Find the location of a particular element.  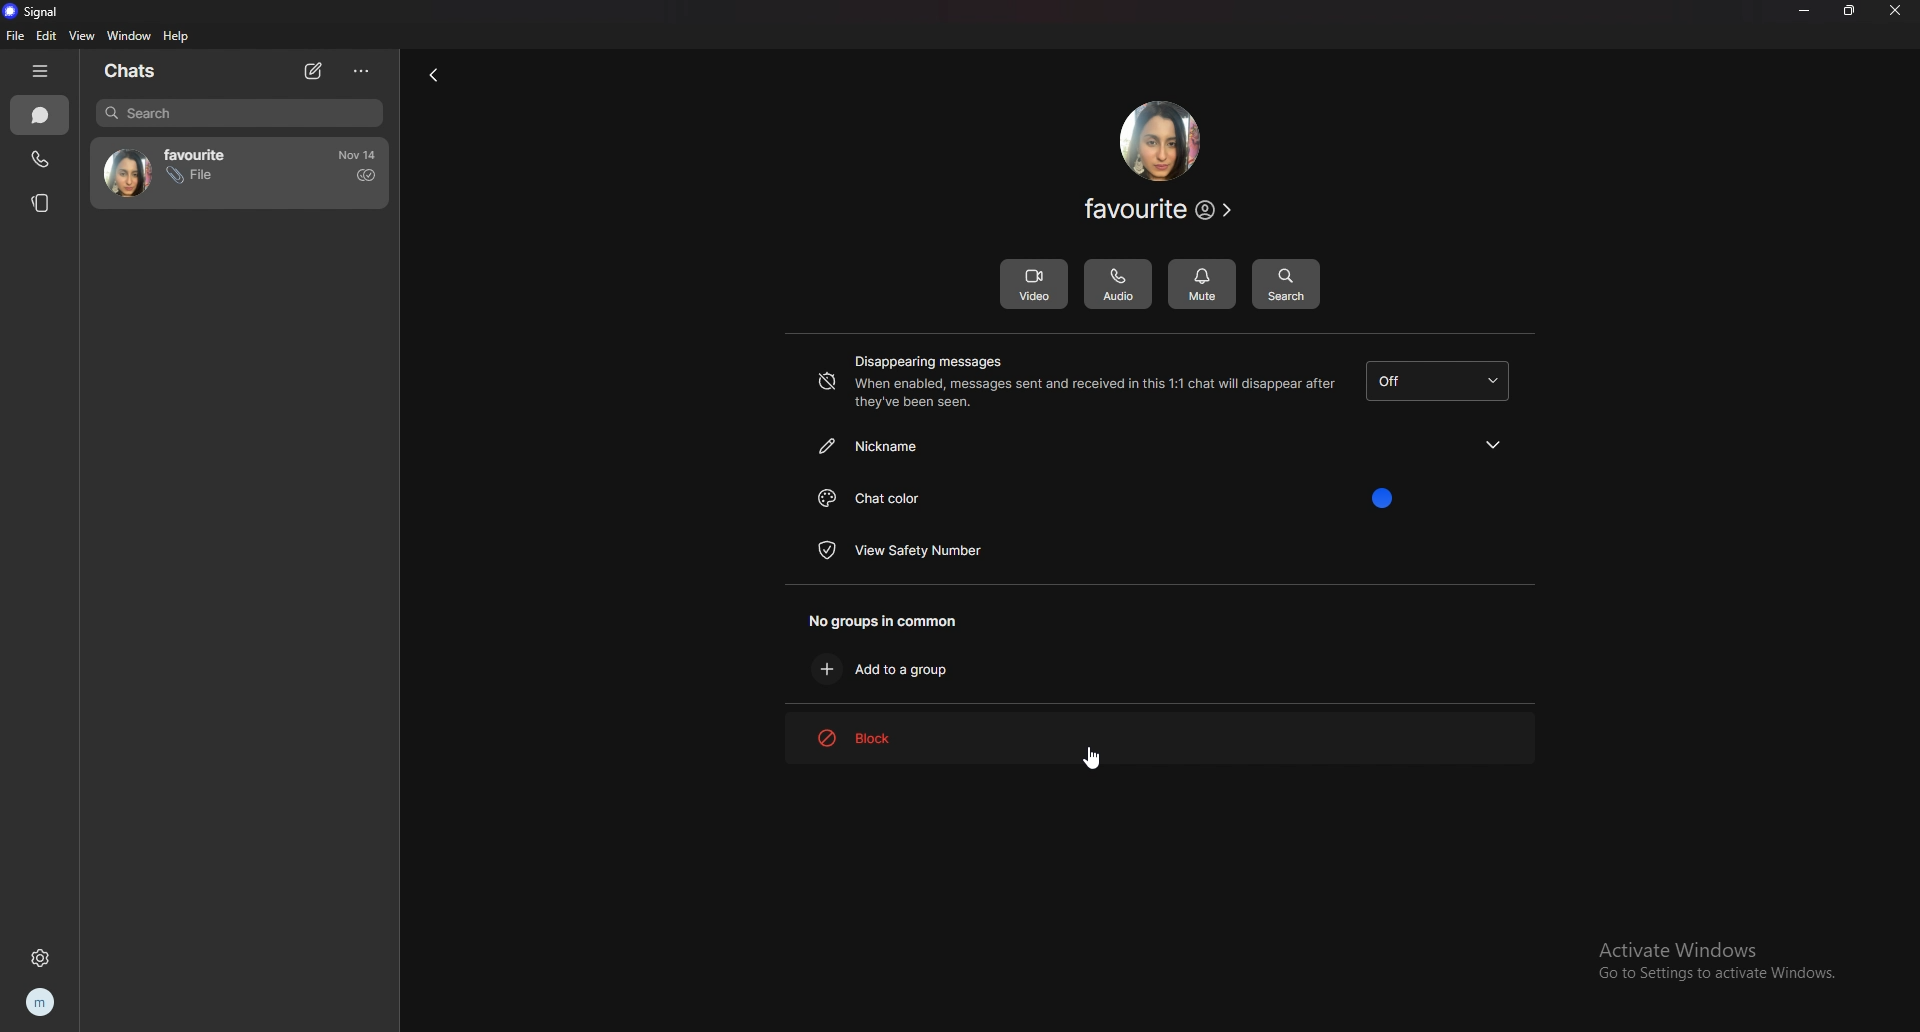

nickname is located at coordinates (1159, 443).